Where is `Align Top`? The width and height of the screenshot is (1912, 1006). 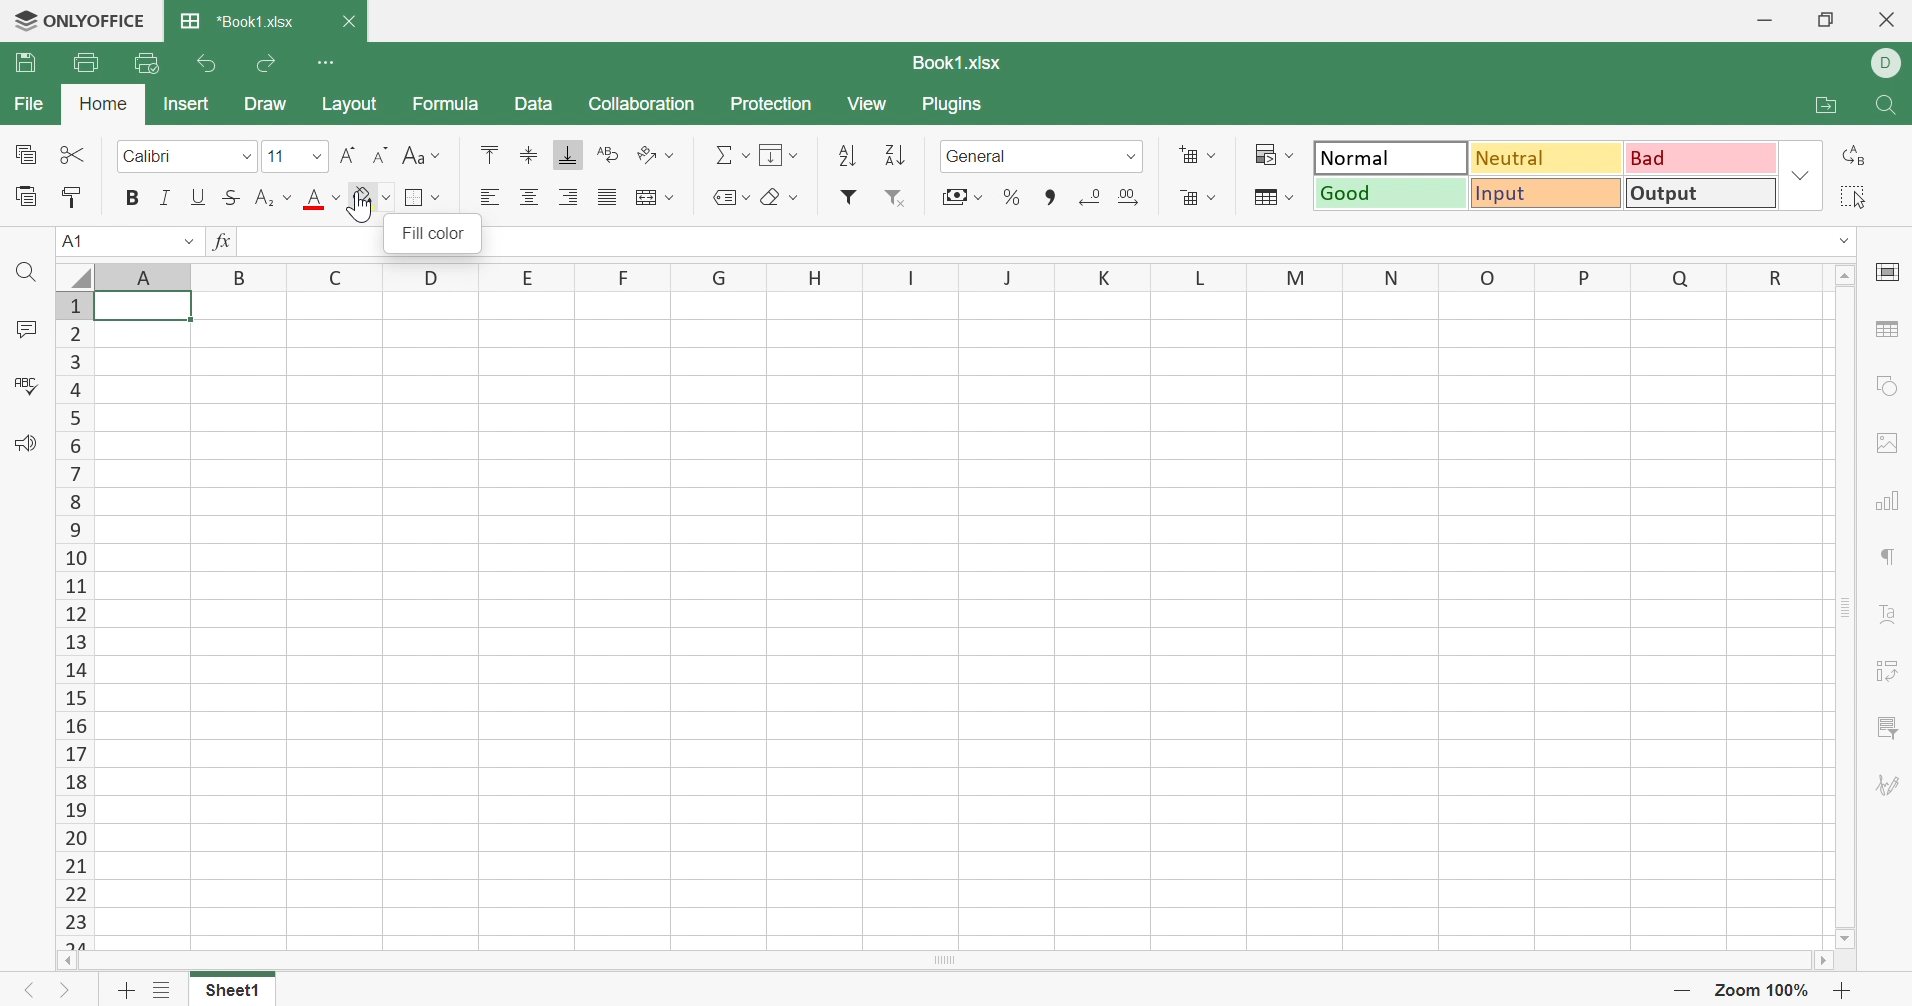
Align Top is located at coordinates (491, 153).